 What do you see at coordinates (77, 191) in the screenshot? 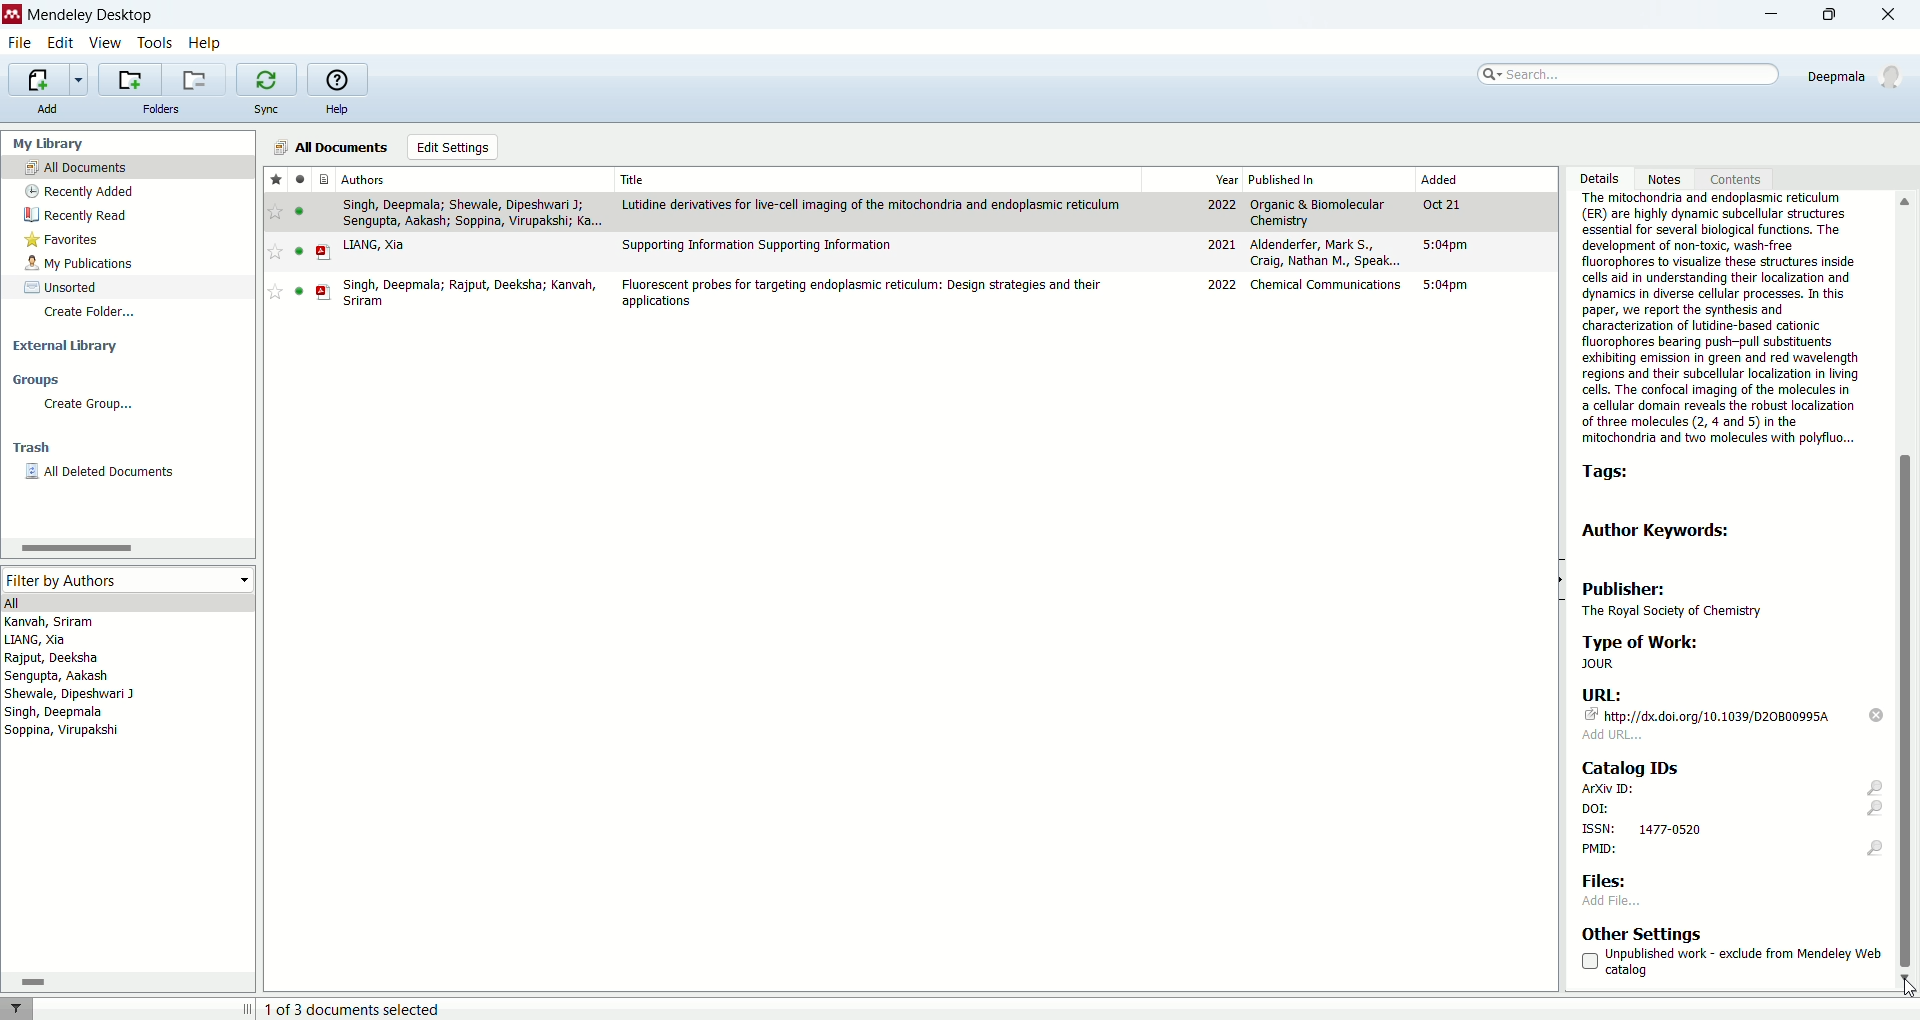
I see `recently added` at bounding box center [77, 191].